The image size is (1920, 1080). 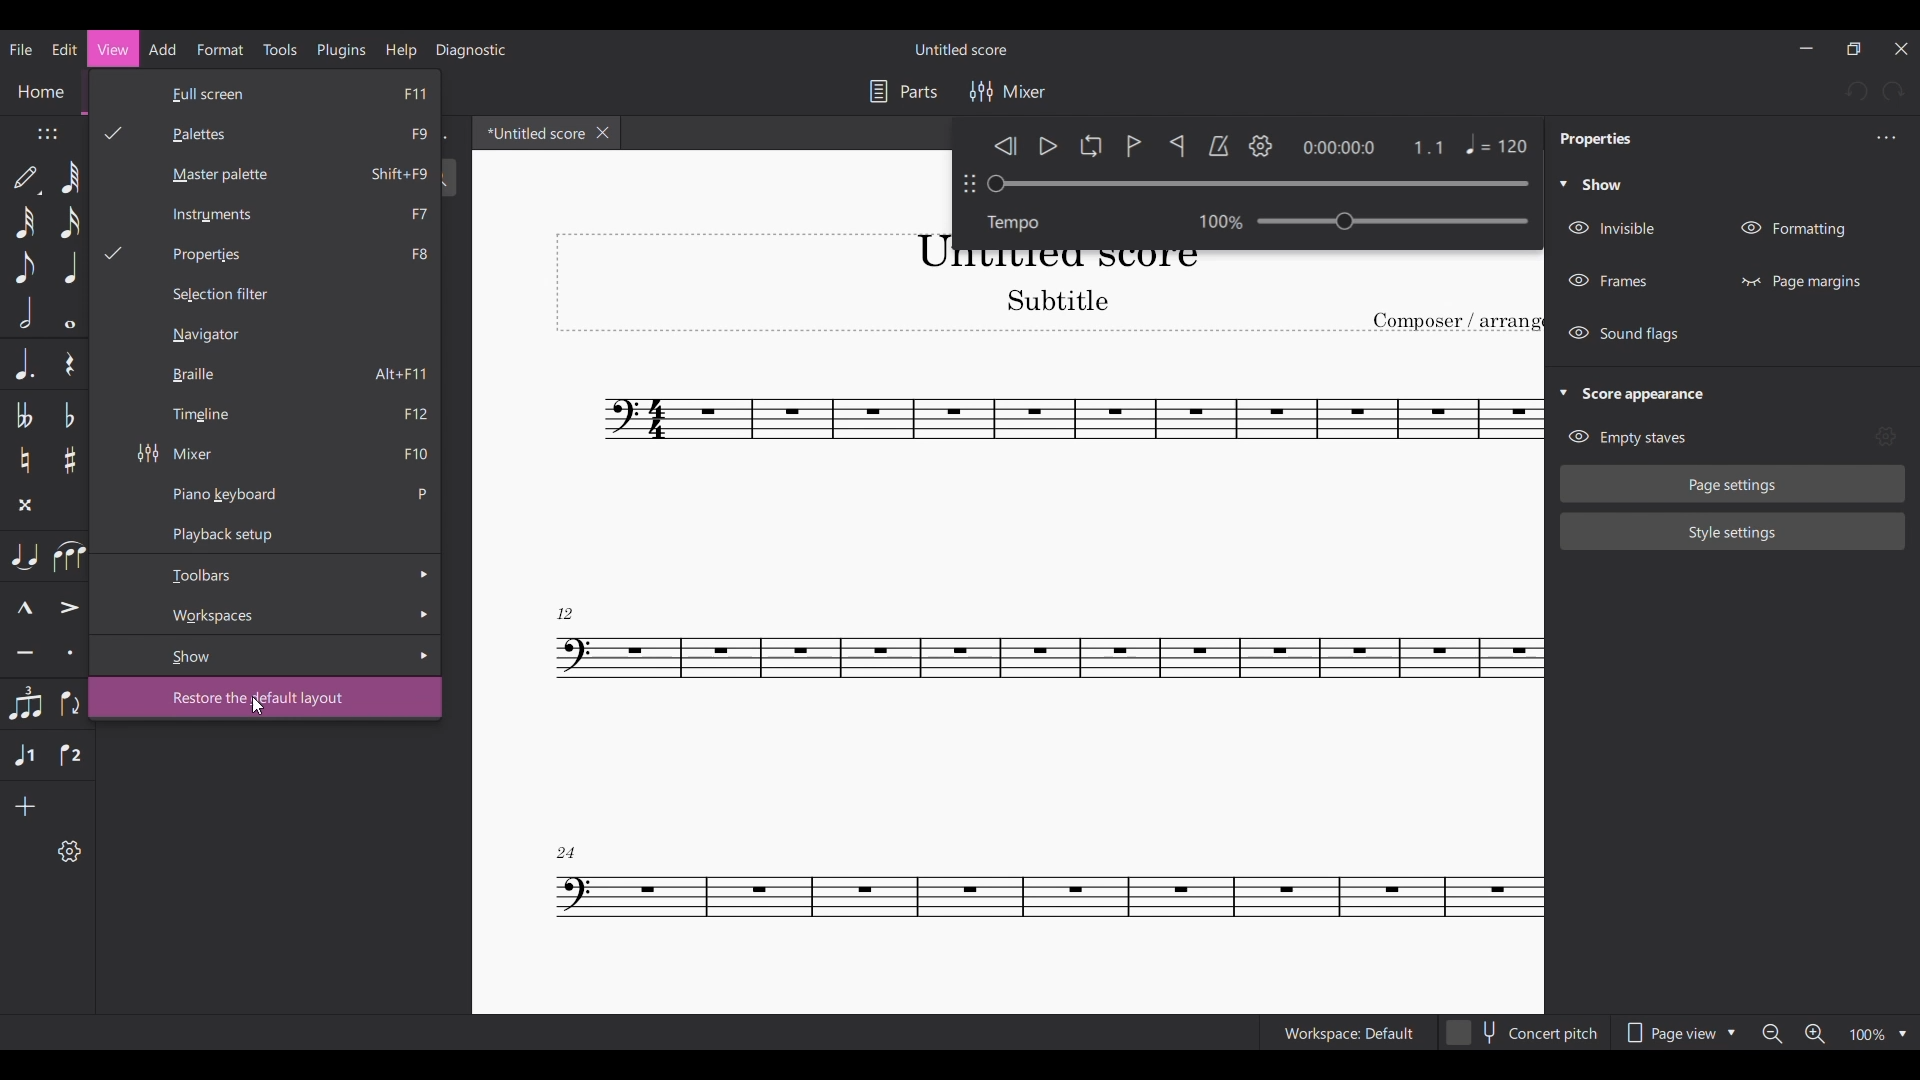 What do you see at coordinates (1815, 1034) in the screenshot?
I see `Zoom in` at bounding box center [1815, 1034].